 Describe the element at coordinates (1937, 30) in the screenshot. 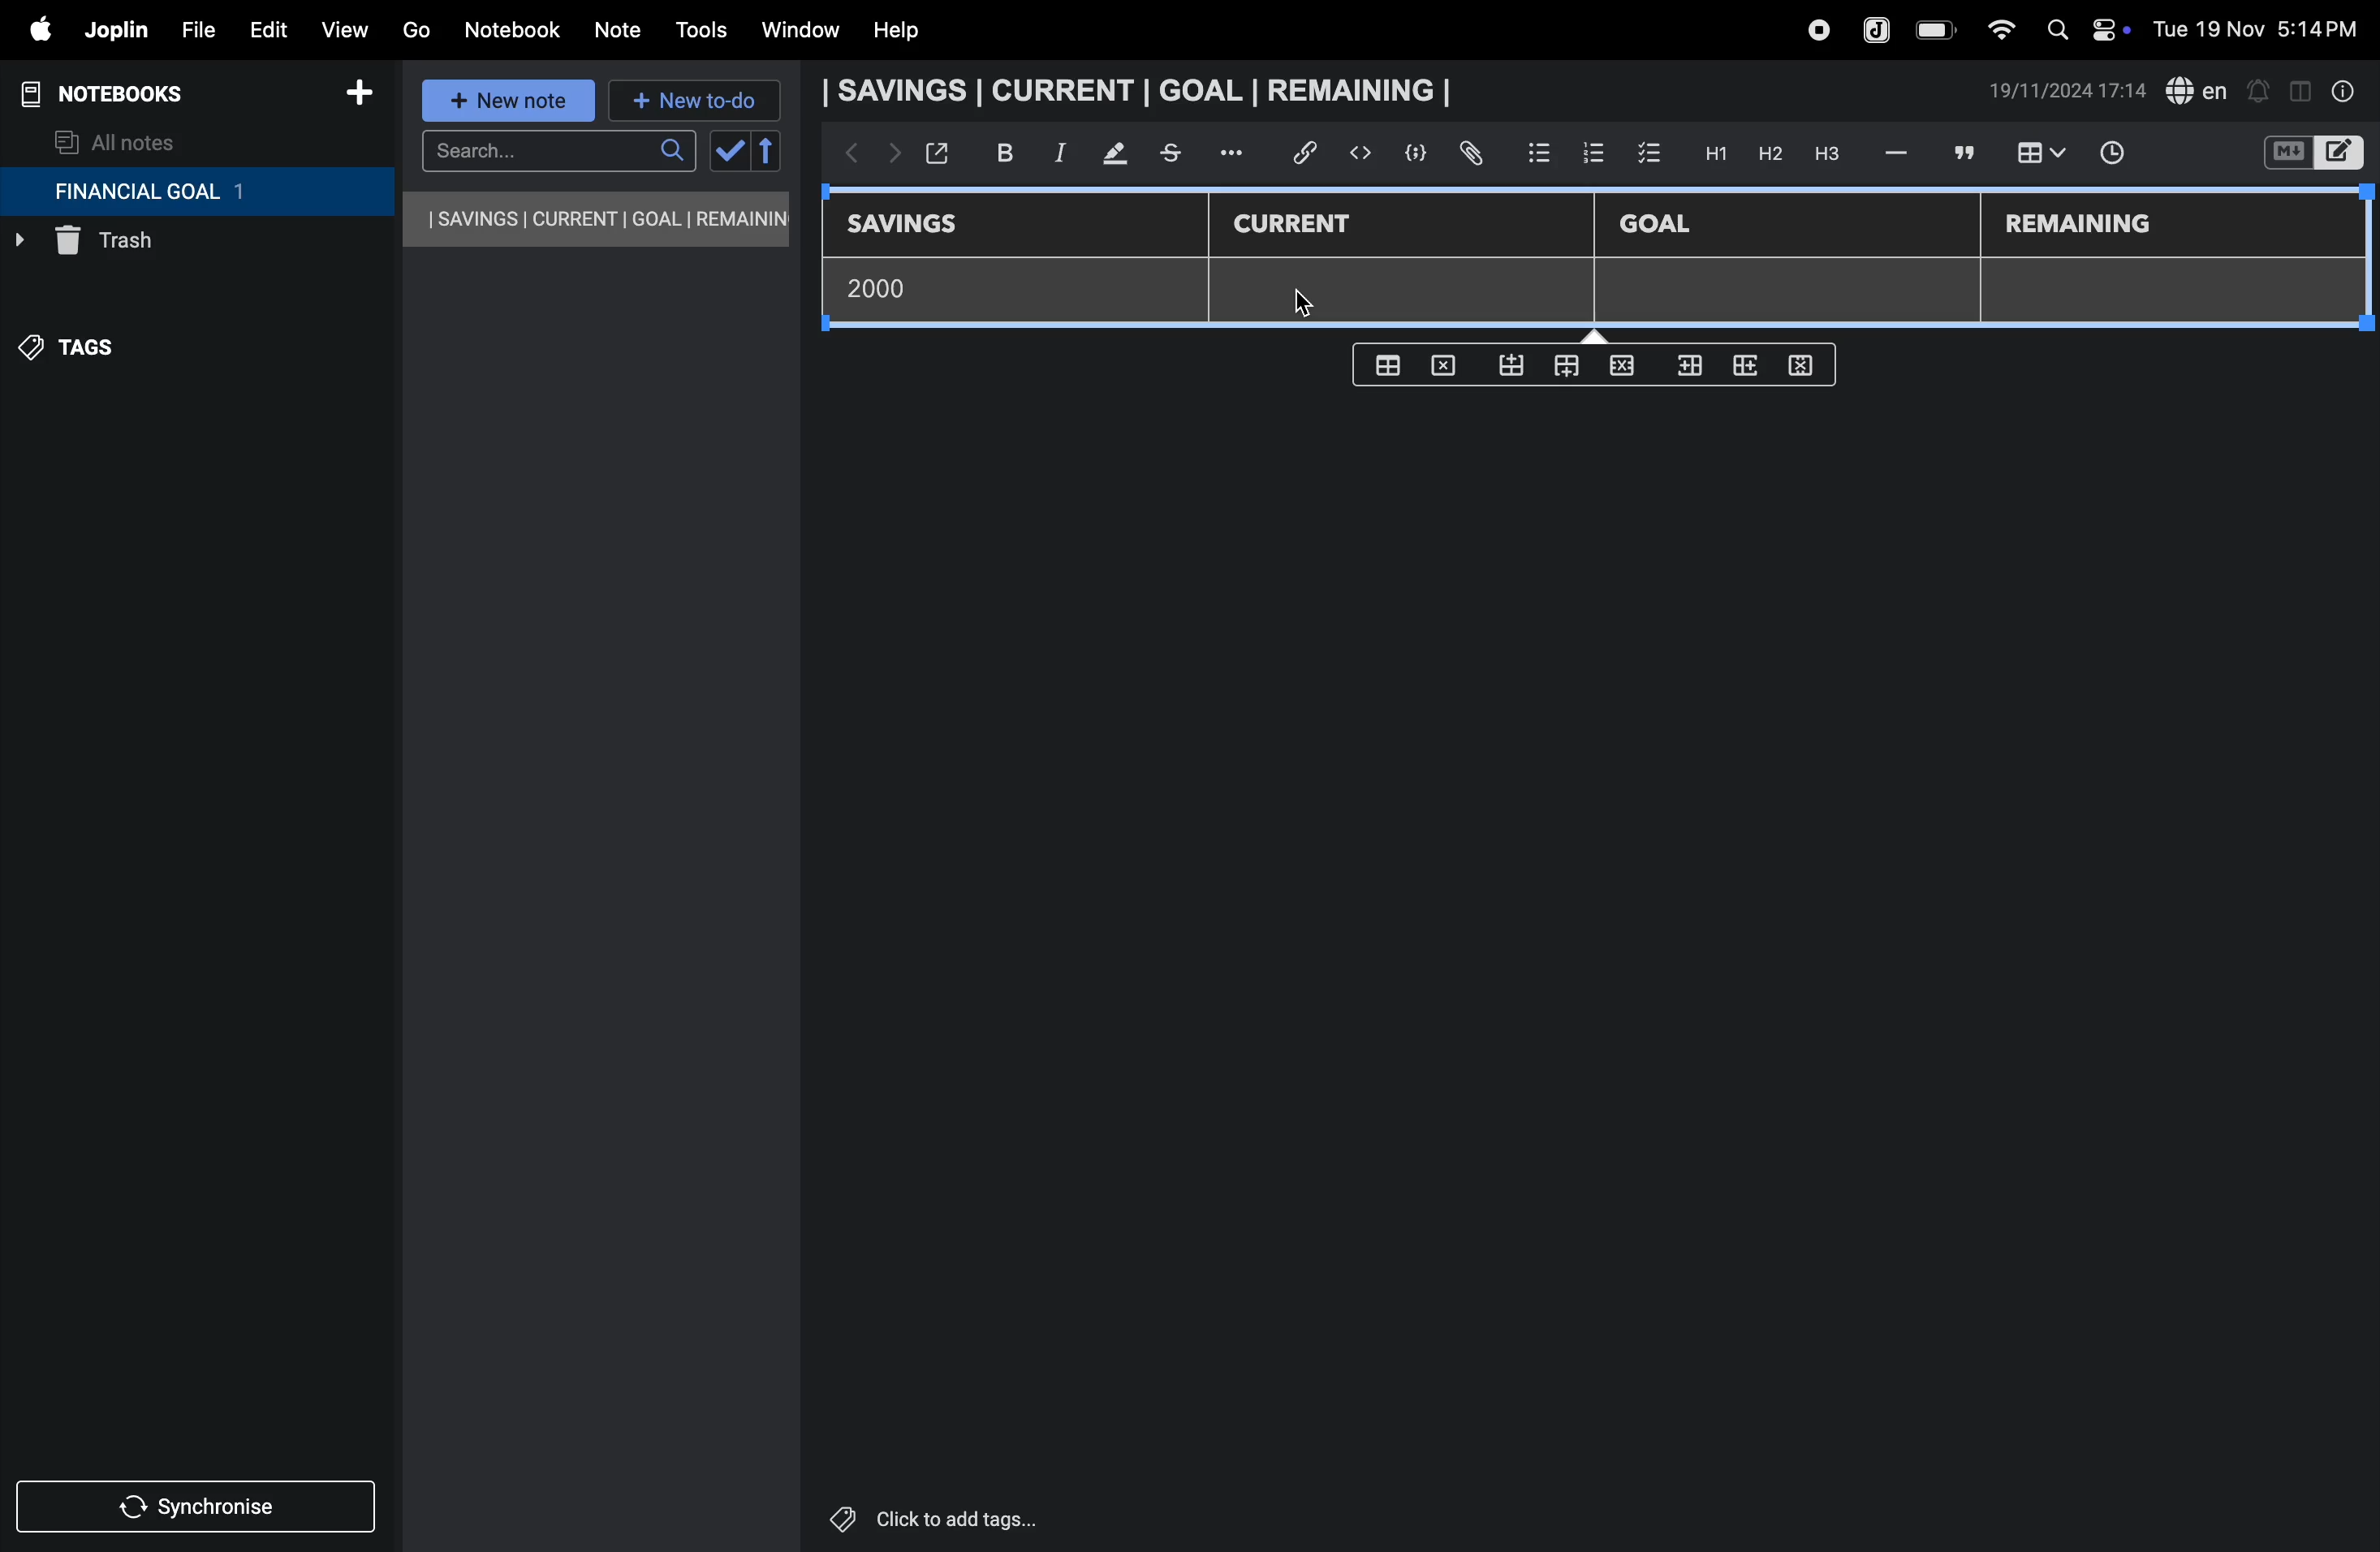

I see `battery` at that location.